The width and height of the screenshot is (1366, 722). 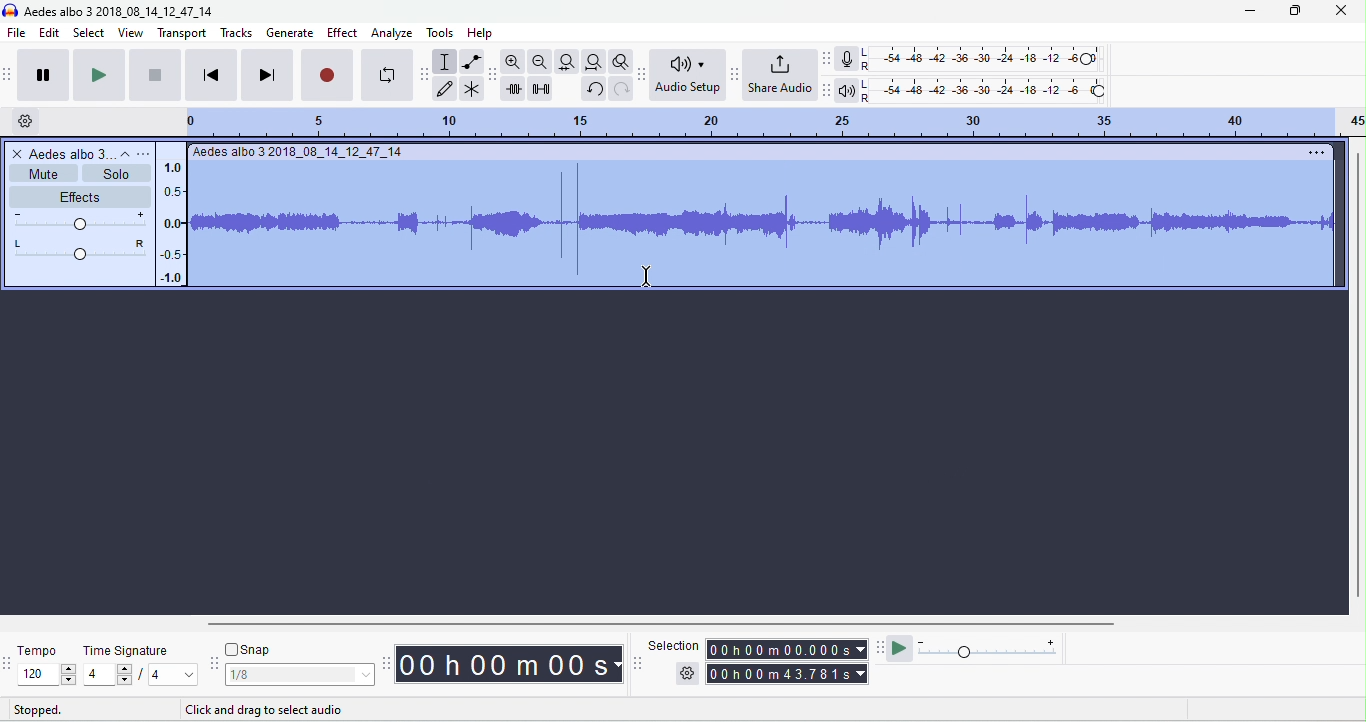 What do you see at coordinates (866, 84) in the screenshot?
I see `L` at bounding box center [866, 84].